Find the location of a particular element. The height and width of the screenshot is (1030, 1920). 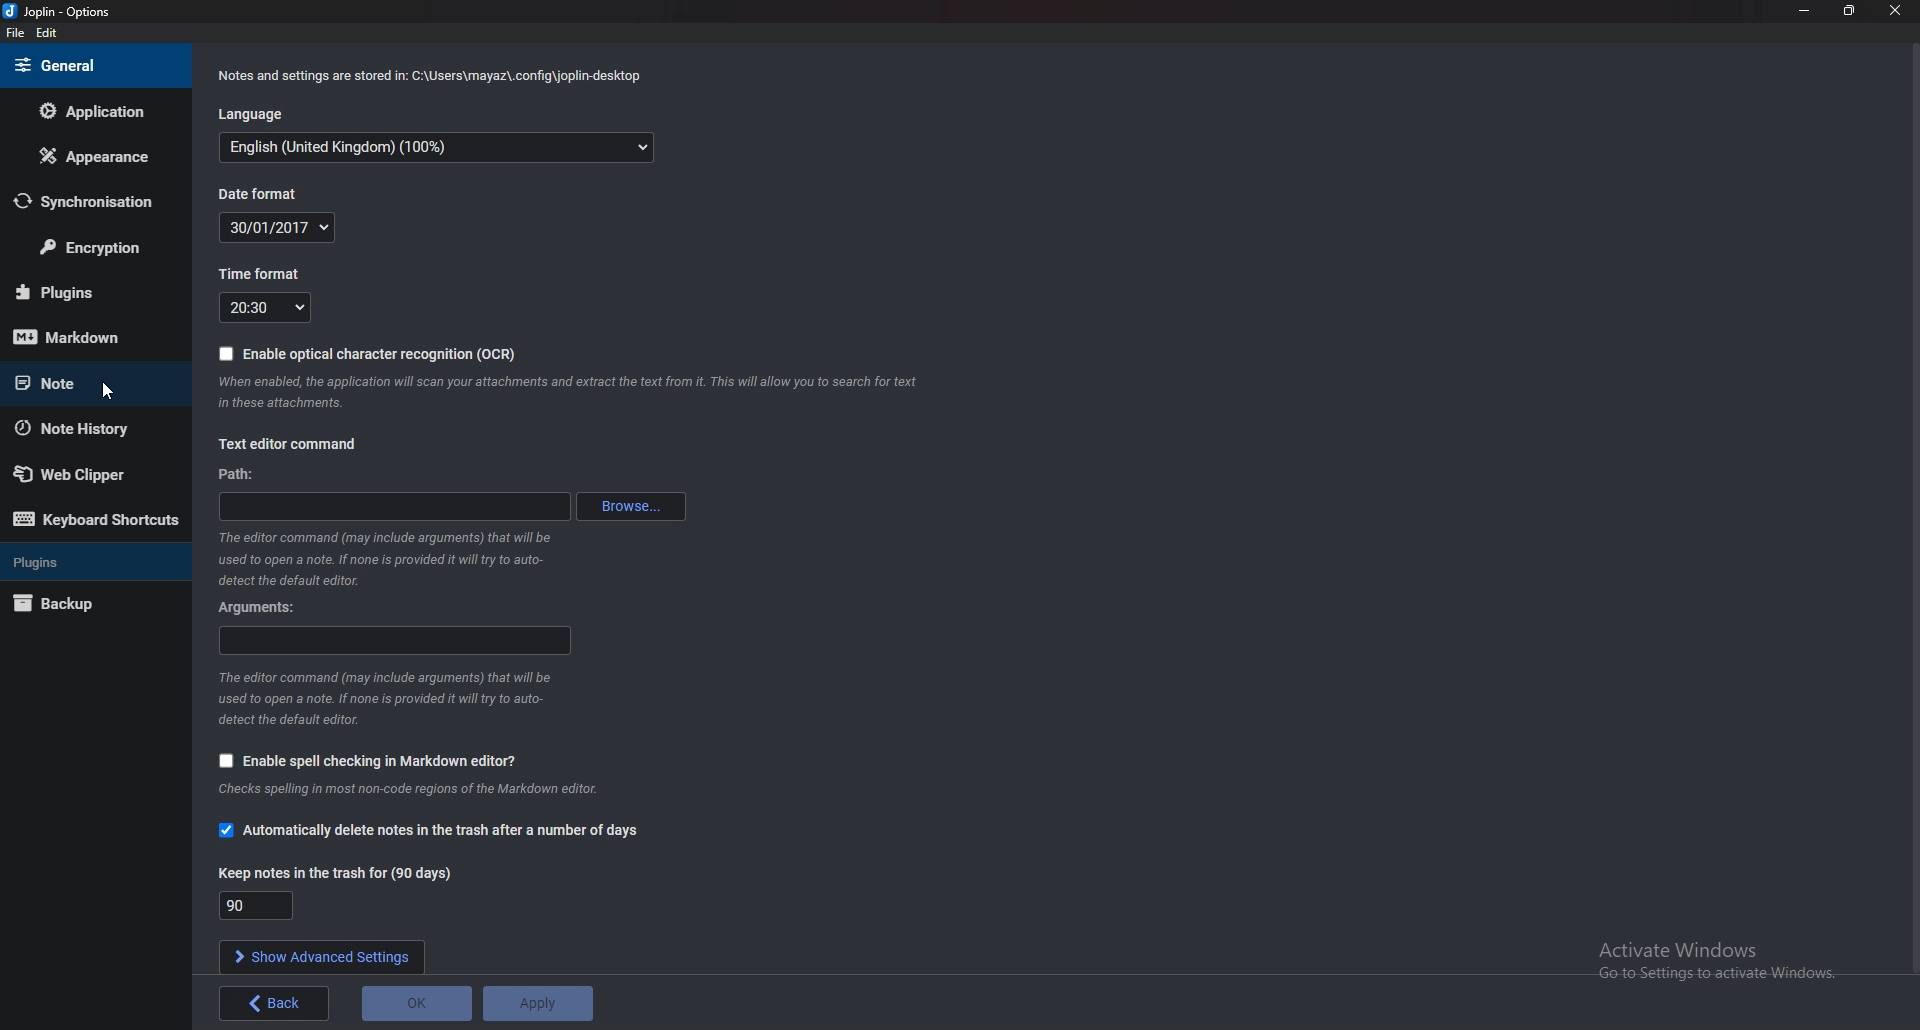

Plugin is located at coordinates (89, 293).